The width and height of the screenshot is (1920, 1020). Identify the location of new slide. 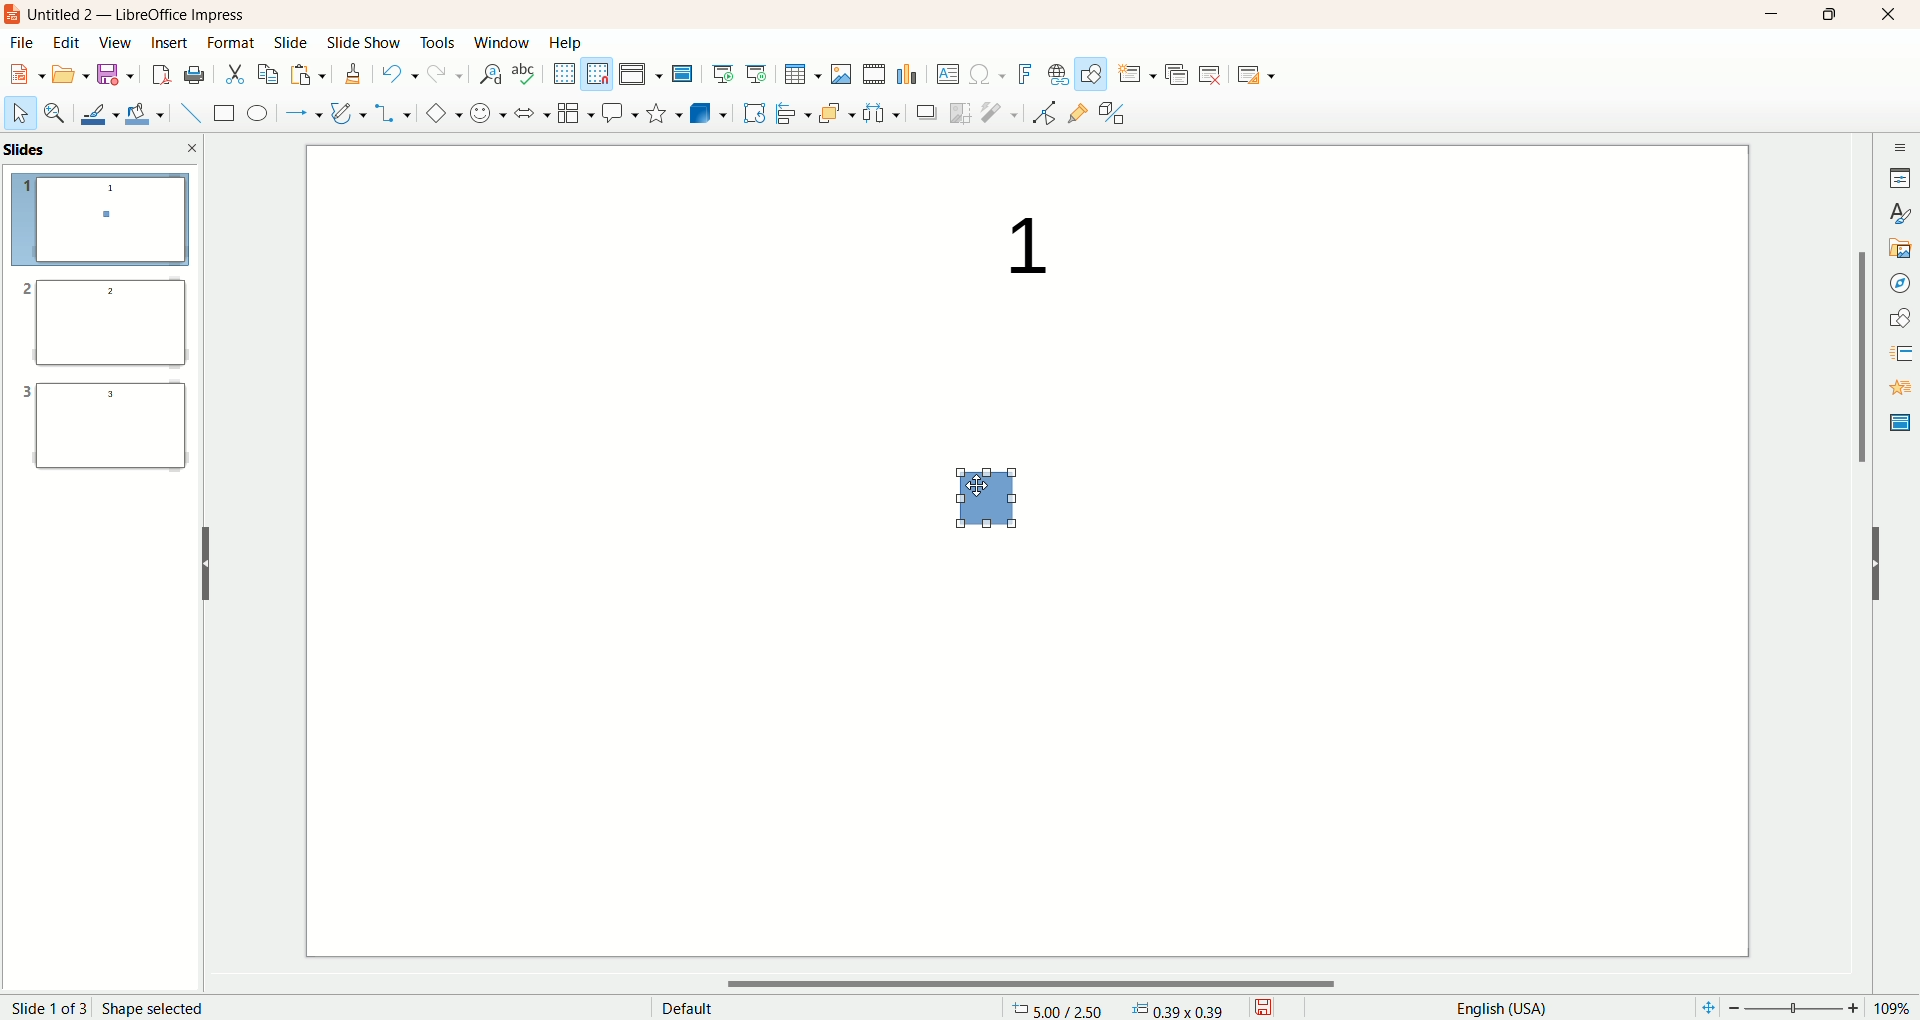
(1136, 73).